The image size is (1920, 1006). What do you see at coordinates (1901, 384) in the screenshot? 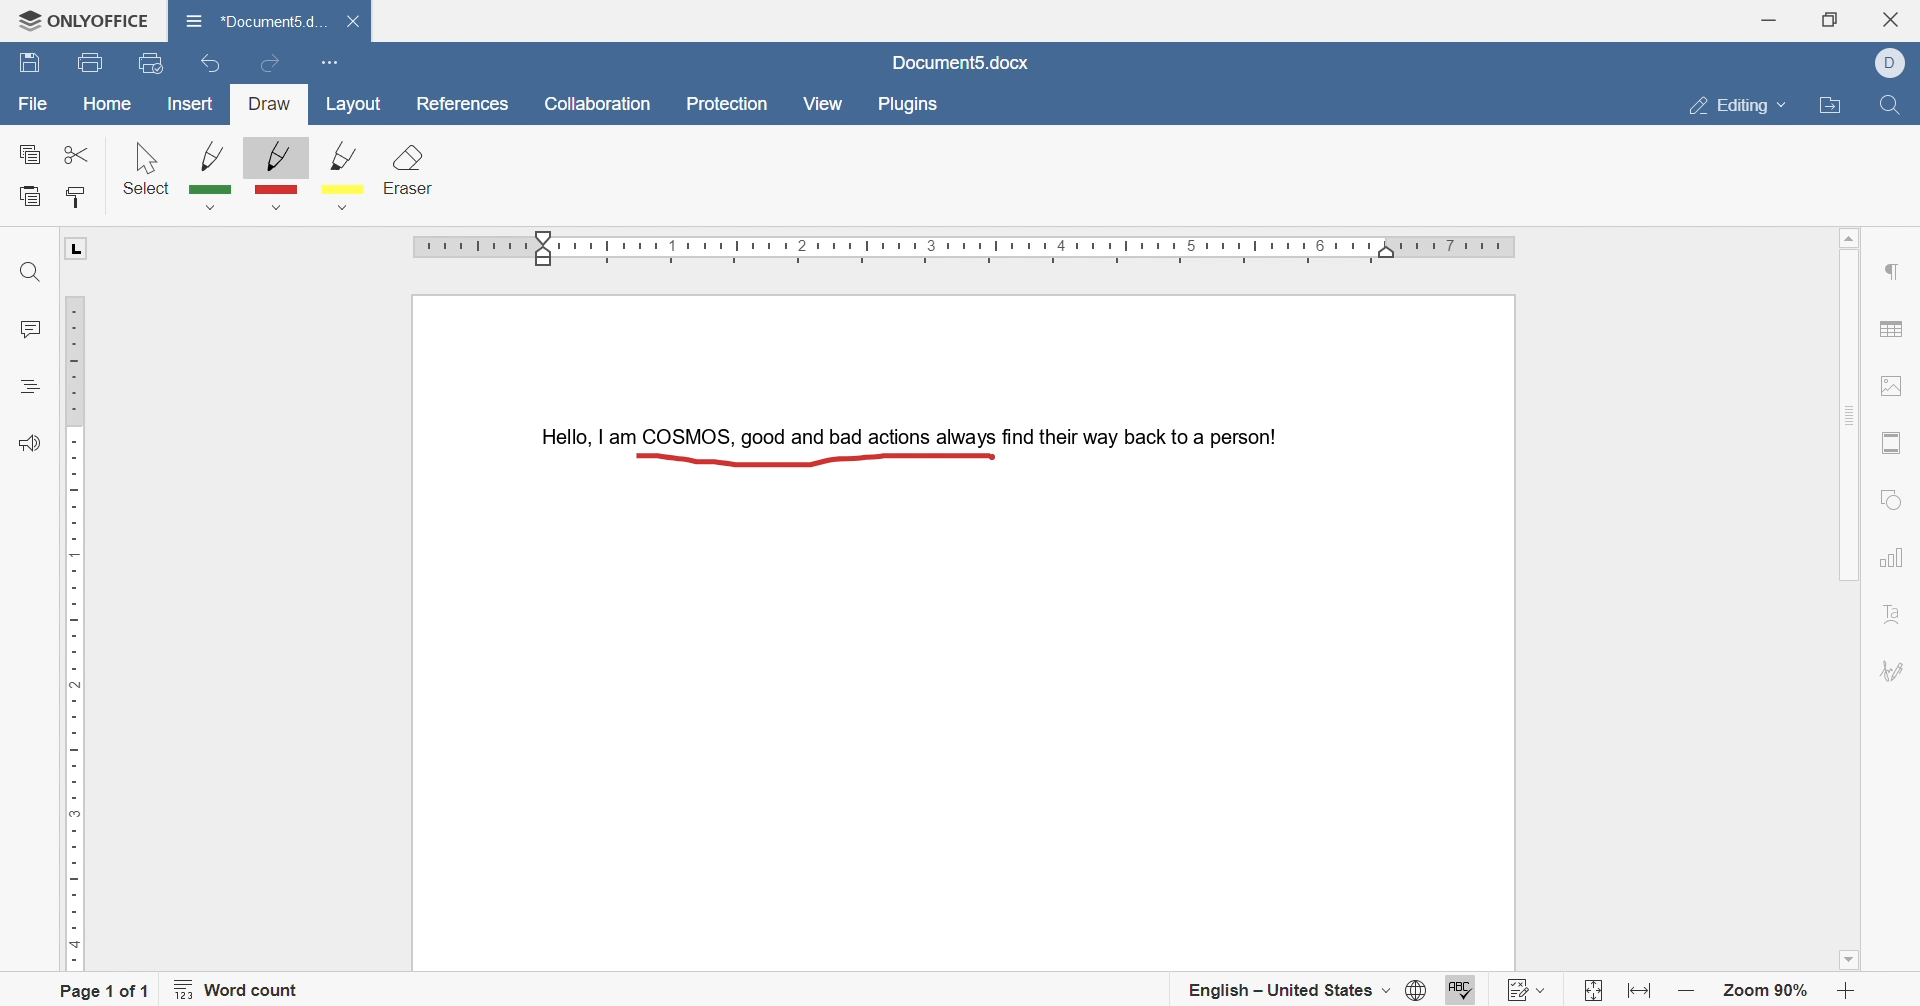
I see `image settings` at bounding box center [1901, 384].